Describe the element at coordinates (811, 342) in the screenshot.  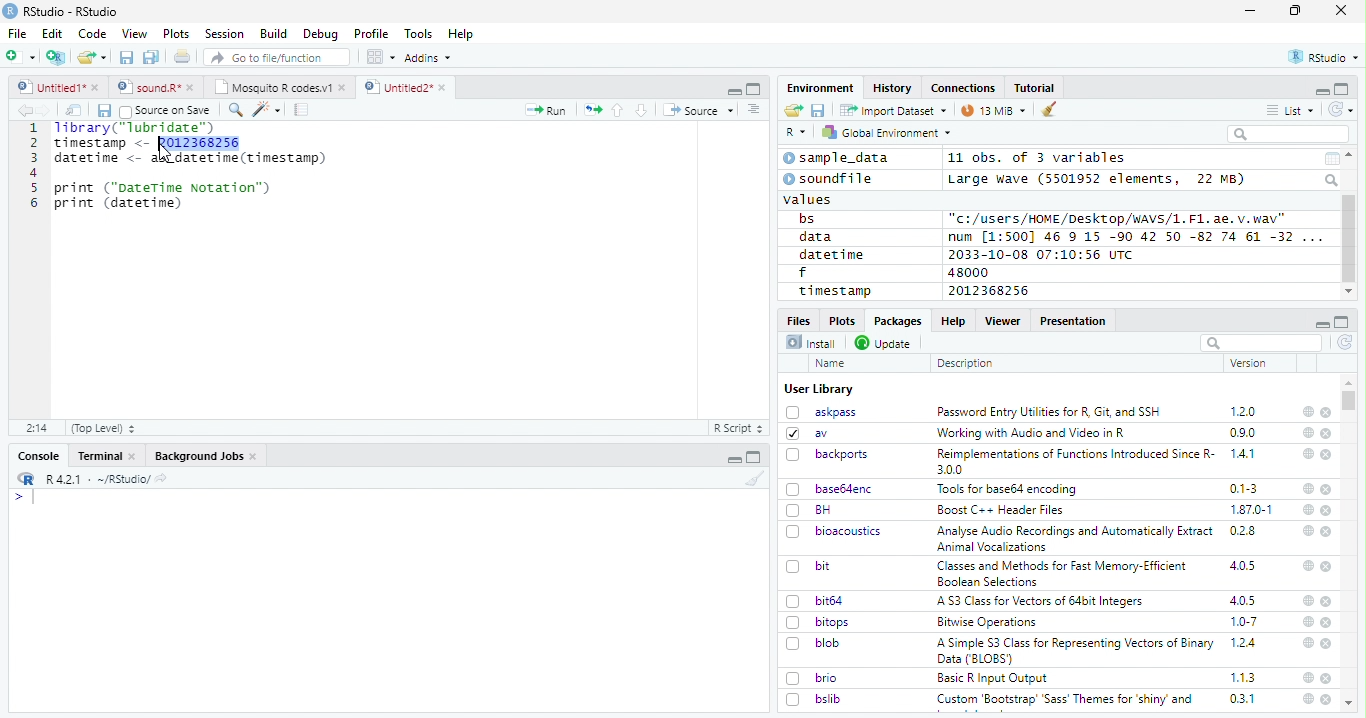
I see `Install` at that location.